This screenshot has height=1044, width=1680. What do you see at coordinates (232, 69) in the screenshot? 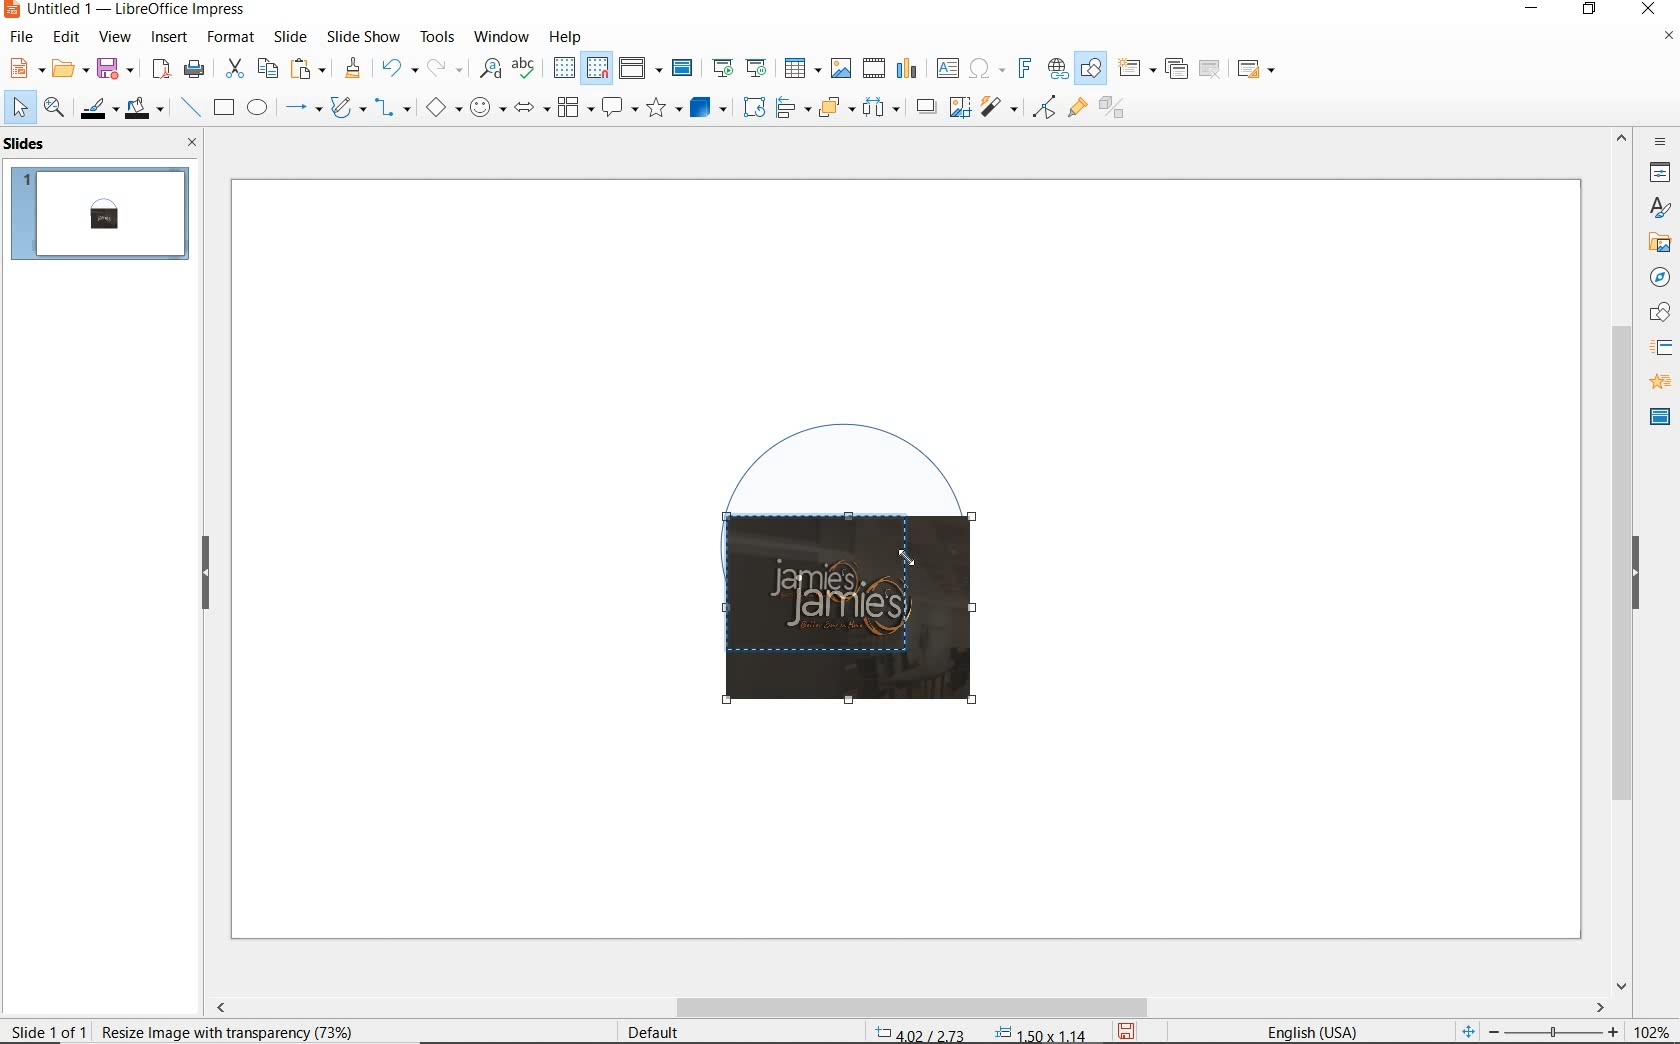
I see `cut` at bounding box center [232, 69].